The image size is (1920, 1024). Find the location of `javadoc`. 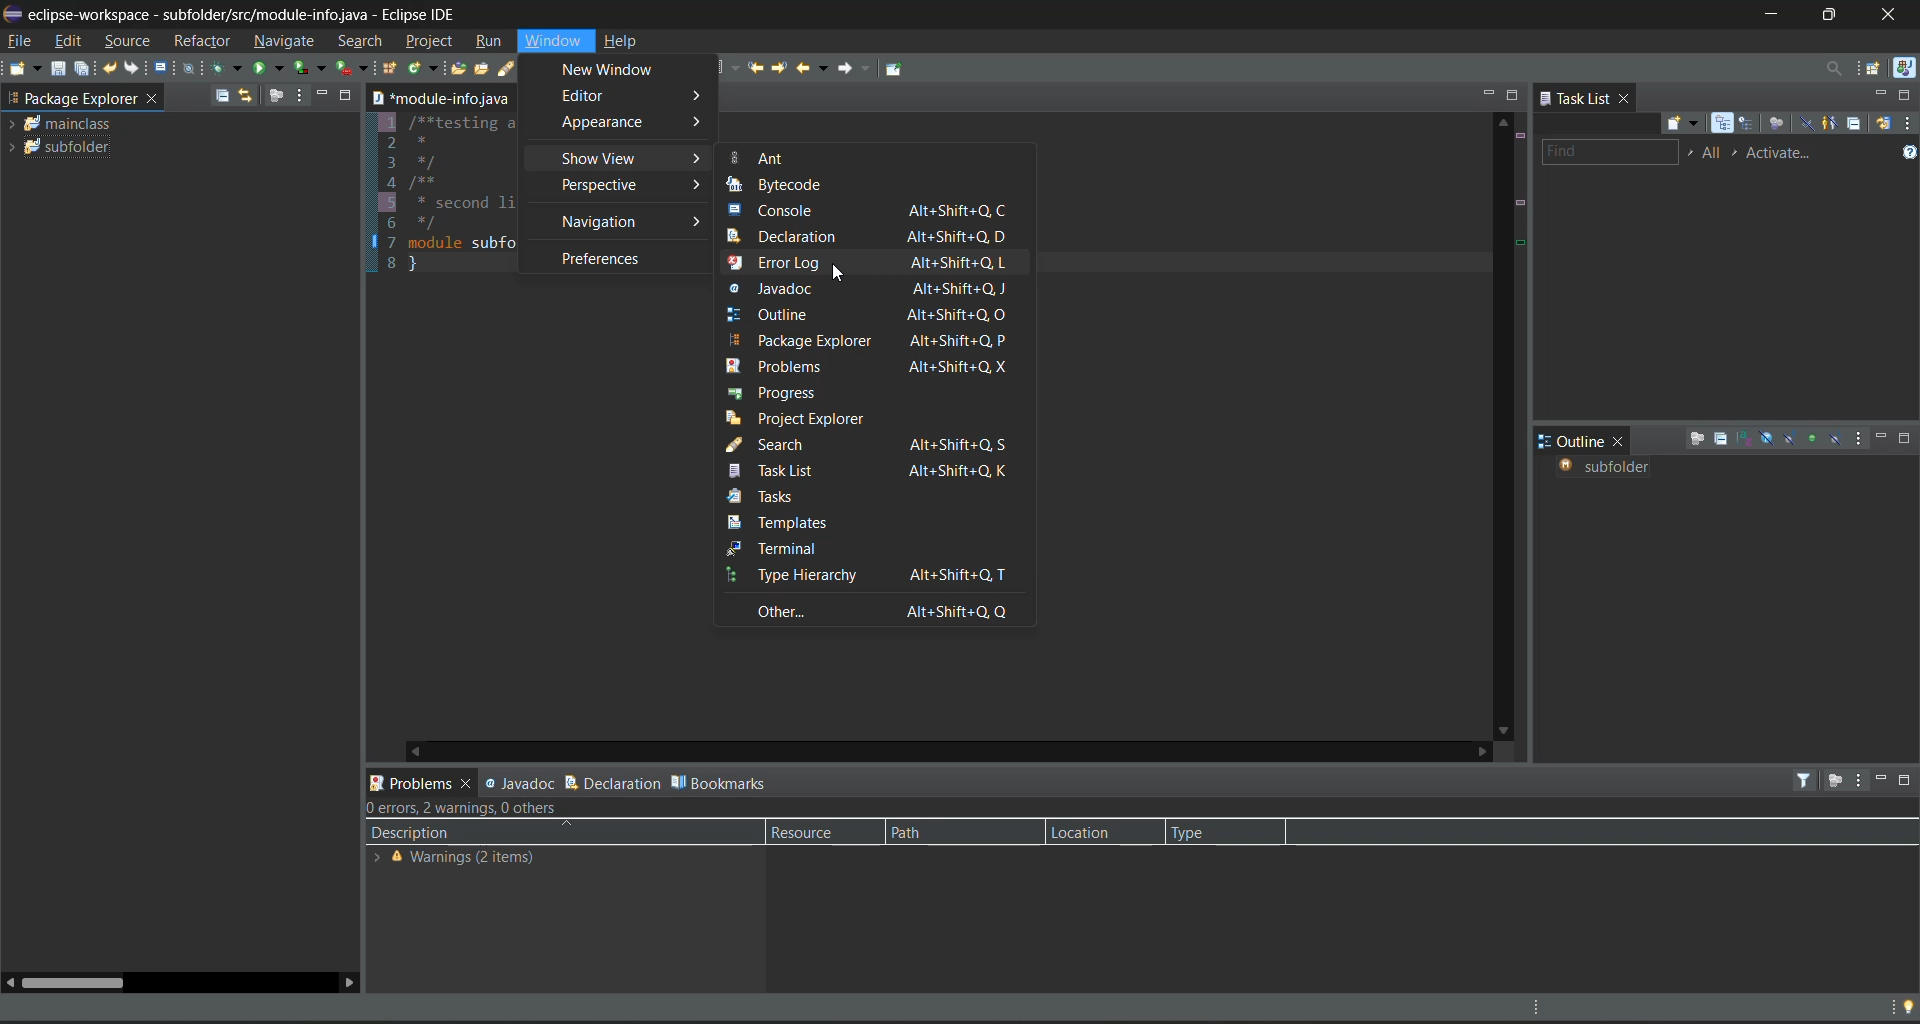

javadoc is located at coordinates (877, 289).